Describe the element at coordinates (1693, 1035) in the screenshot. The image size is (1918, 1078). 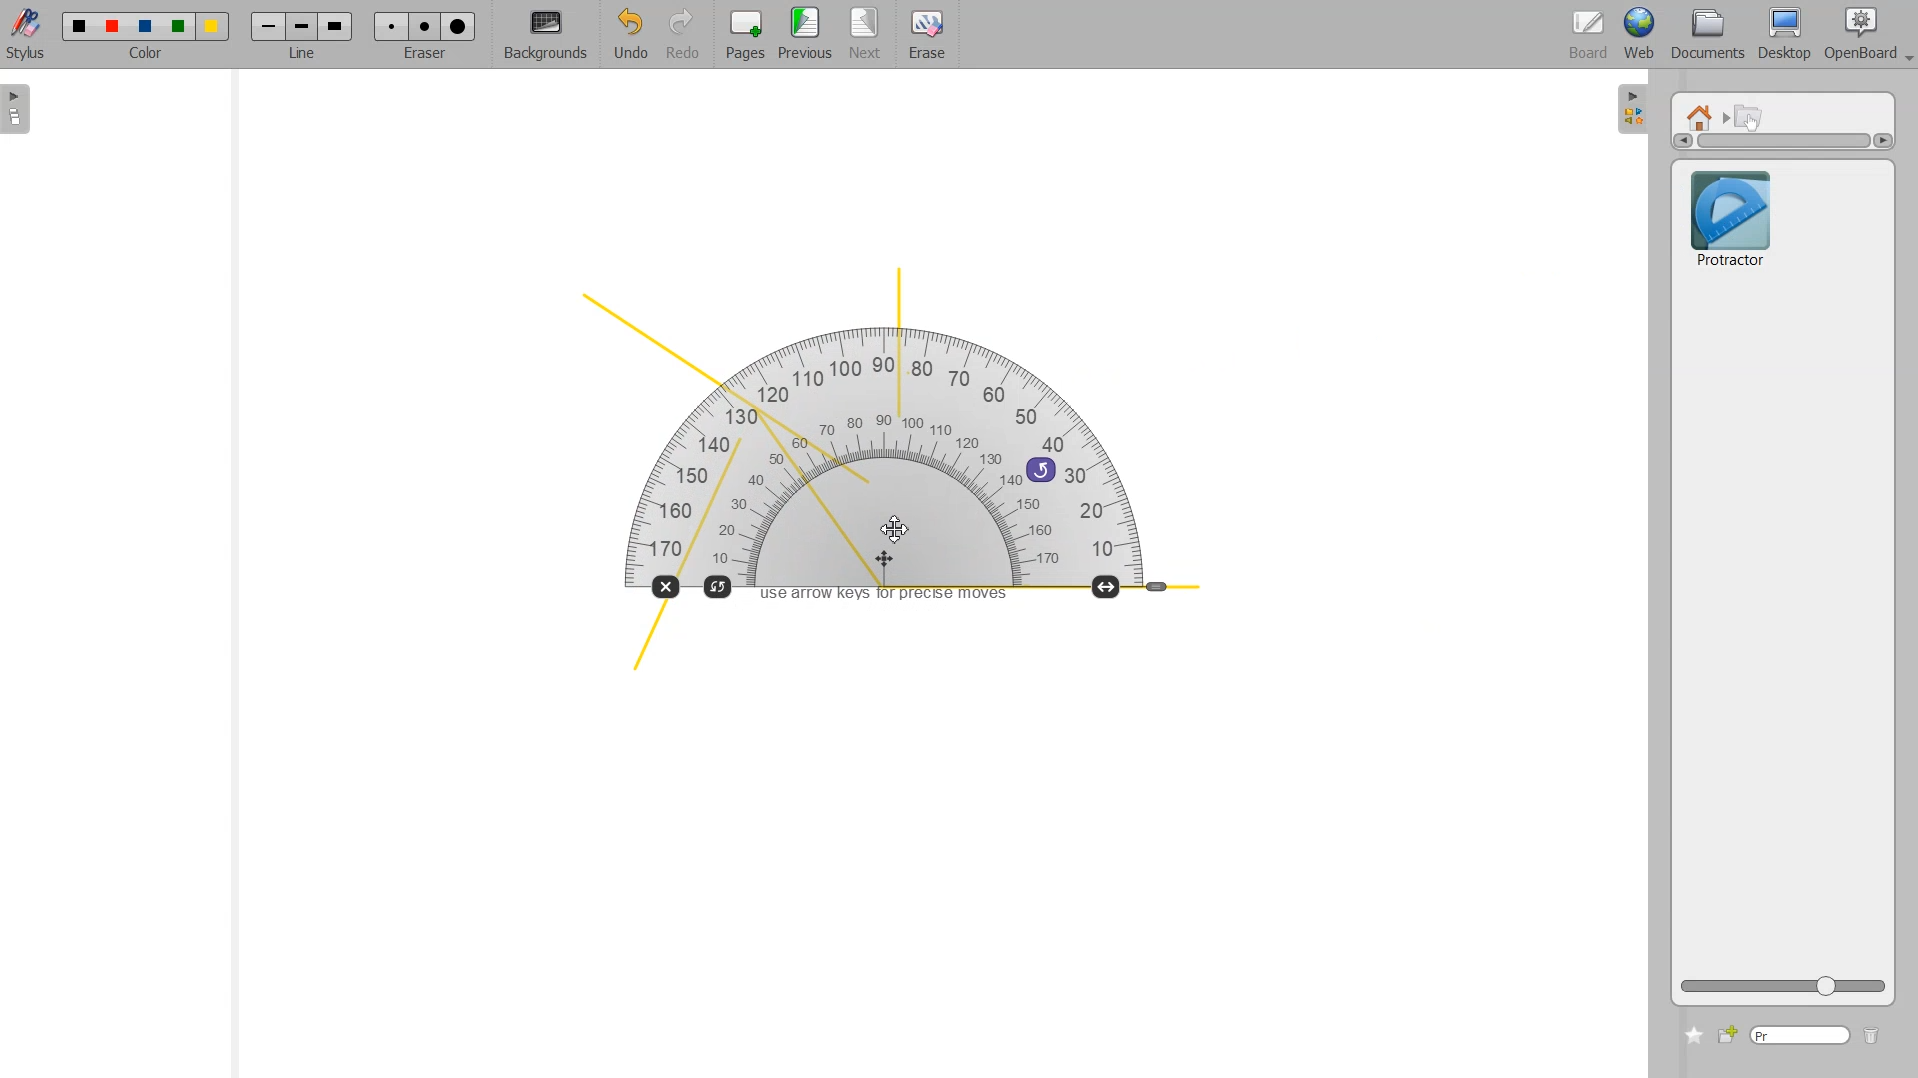
I see `Add to favorite` at that location.